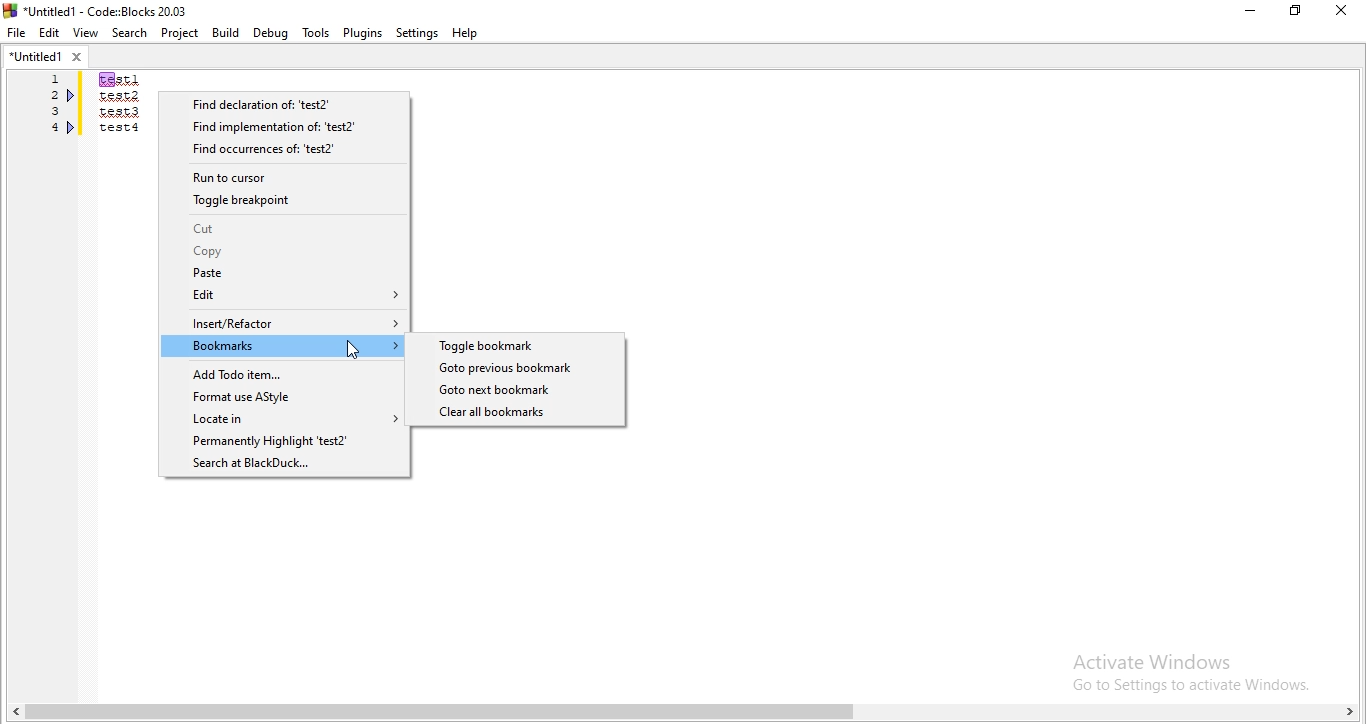 The image size is (1366, 724). What do you see at coordinates (282, 419) in the screenshot?
I see `Locate in` at bounding box center [282, 419].